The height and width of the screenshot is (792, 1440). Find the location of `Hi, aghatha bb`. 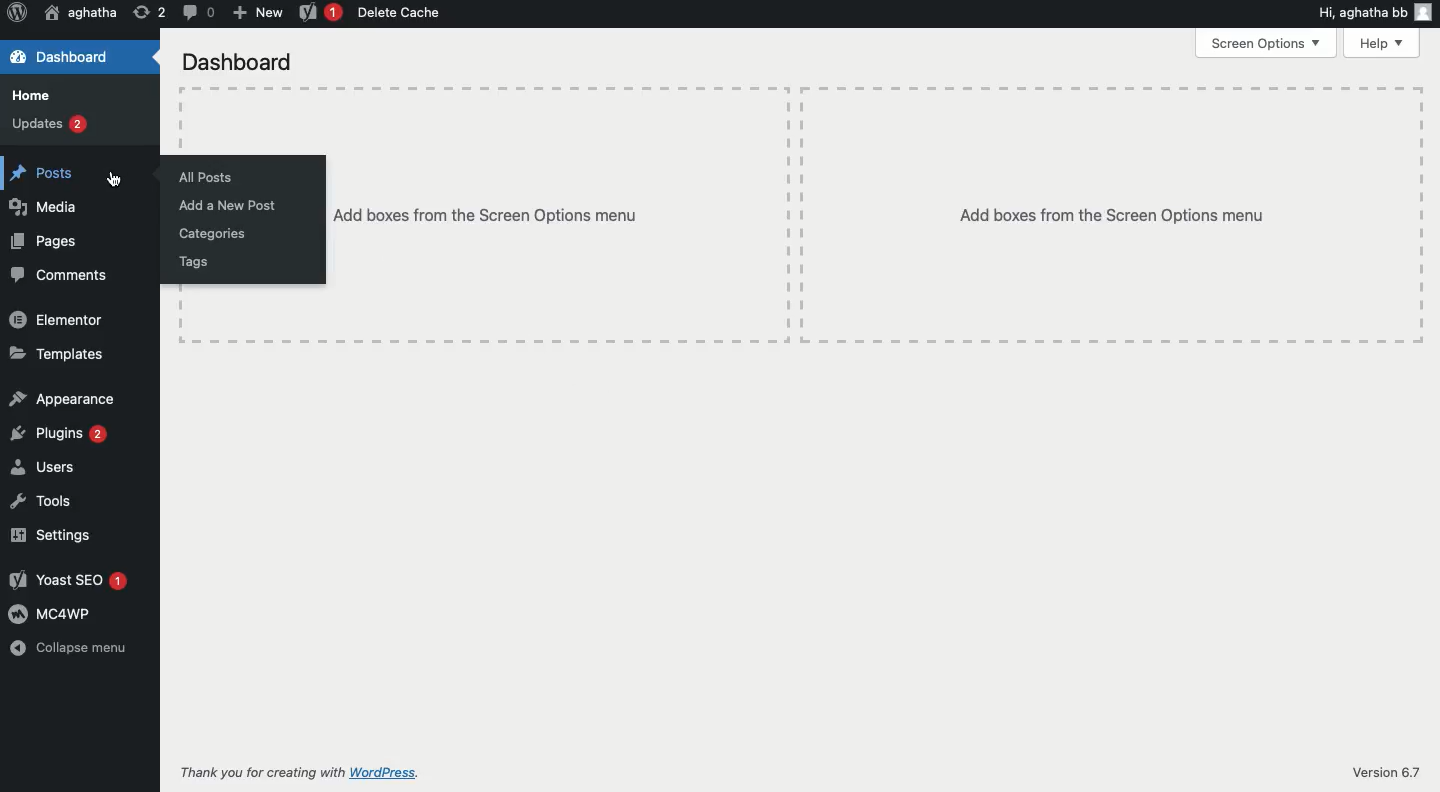

Hi, aghatha bb is located at coordinates (1360, 14).